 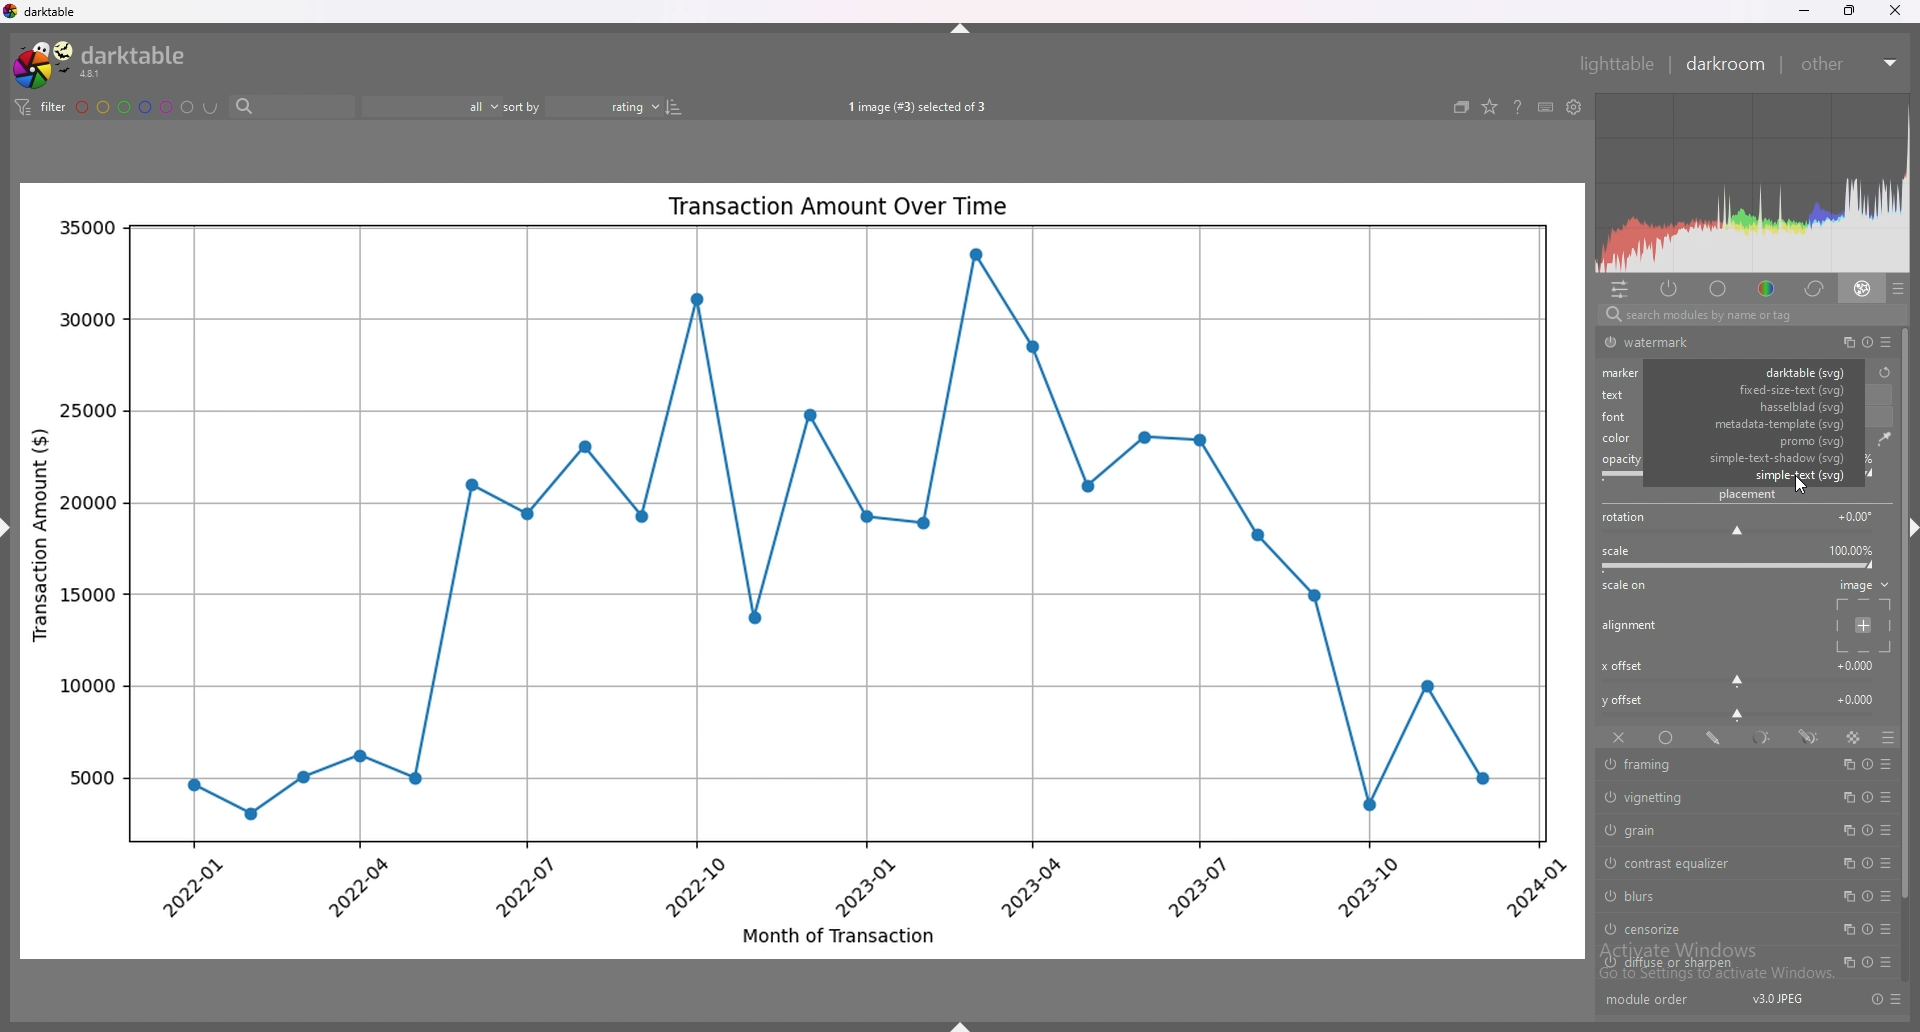 What do you see at coordinates (135, 106) in the screenshot?
I see `color labels` at bounding box center [135, 106].